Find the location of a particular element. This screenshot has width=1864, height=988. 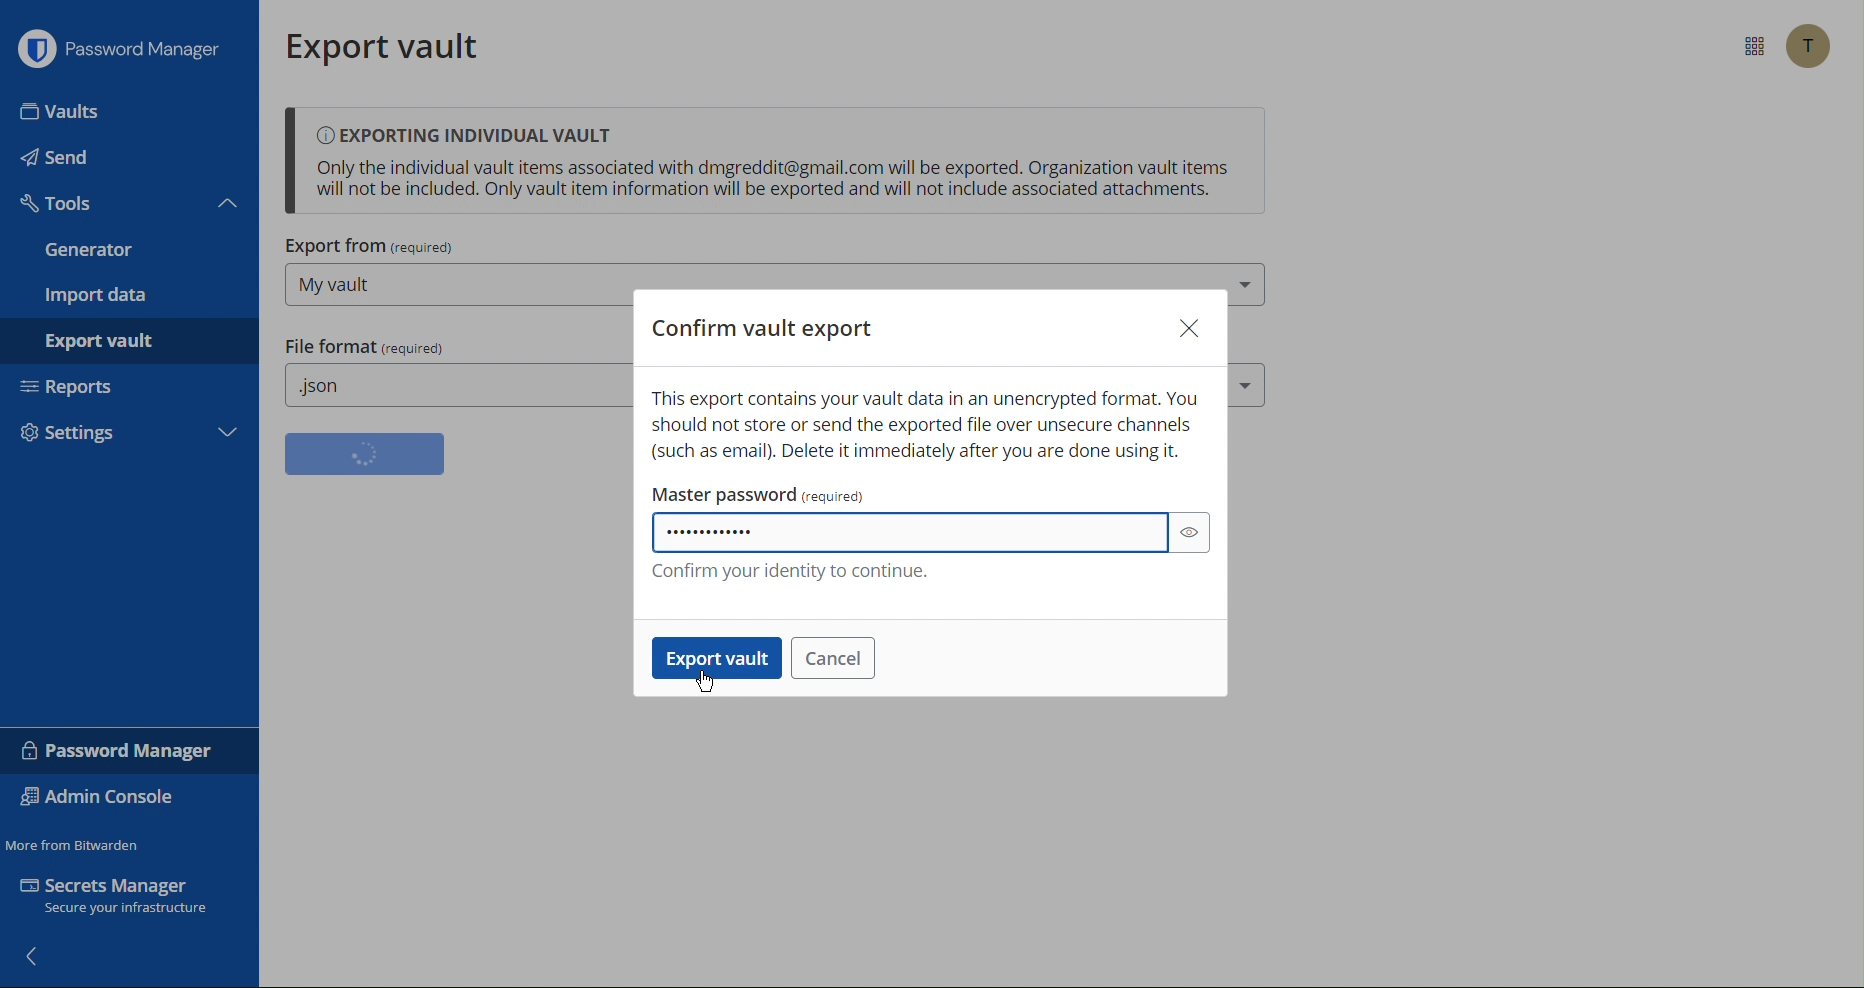

Generator is located at coordinates (134, 252).